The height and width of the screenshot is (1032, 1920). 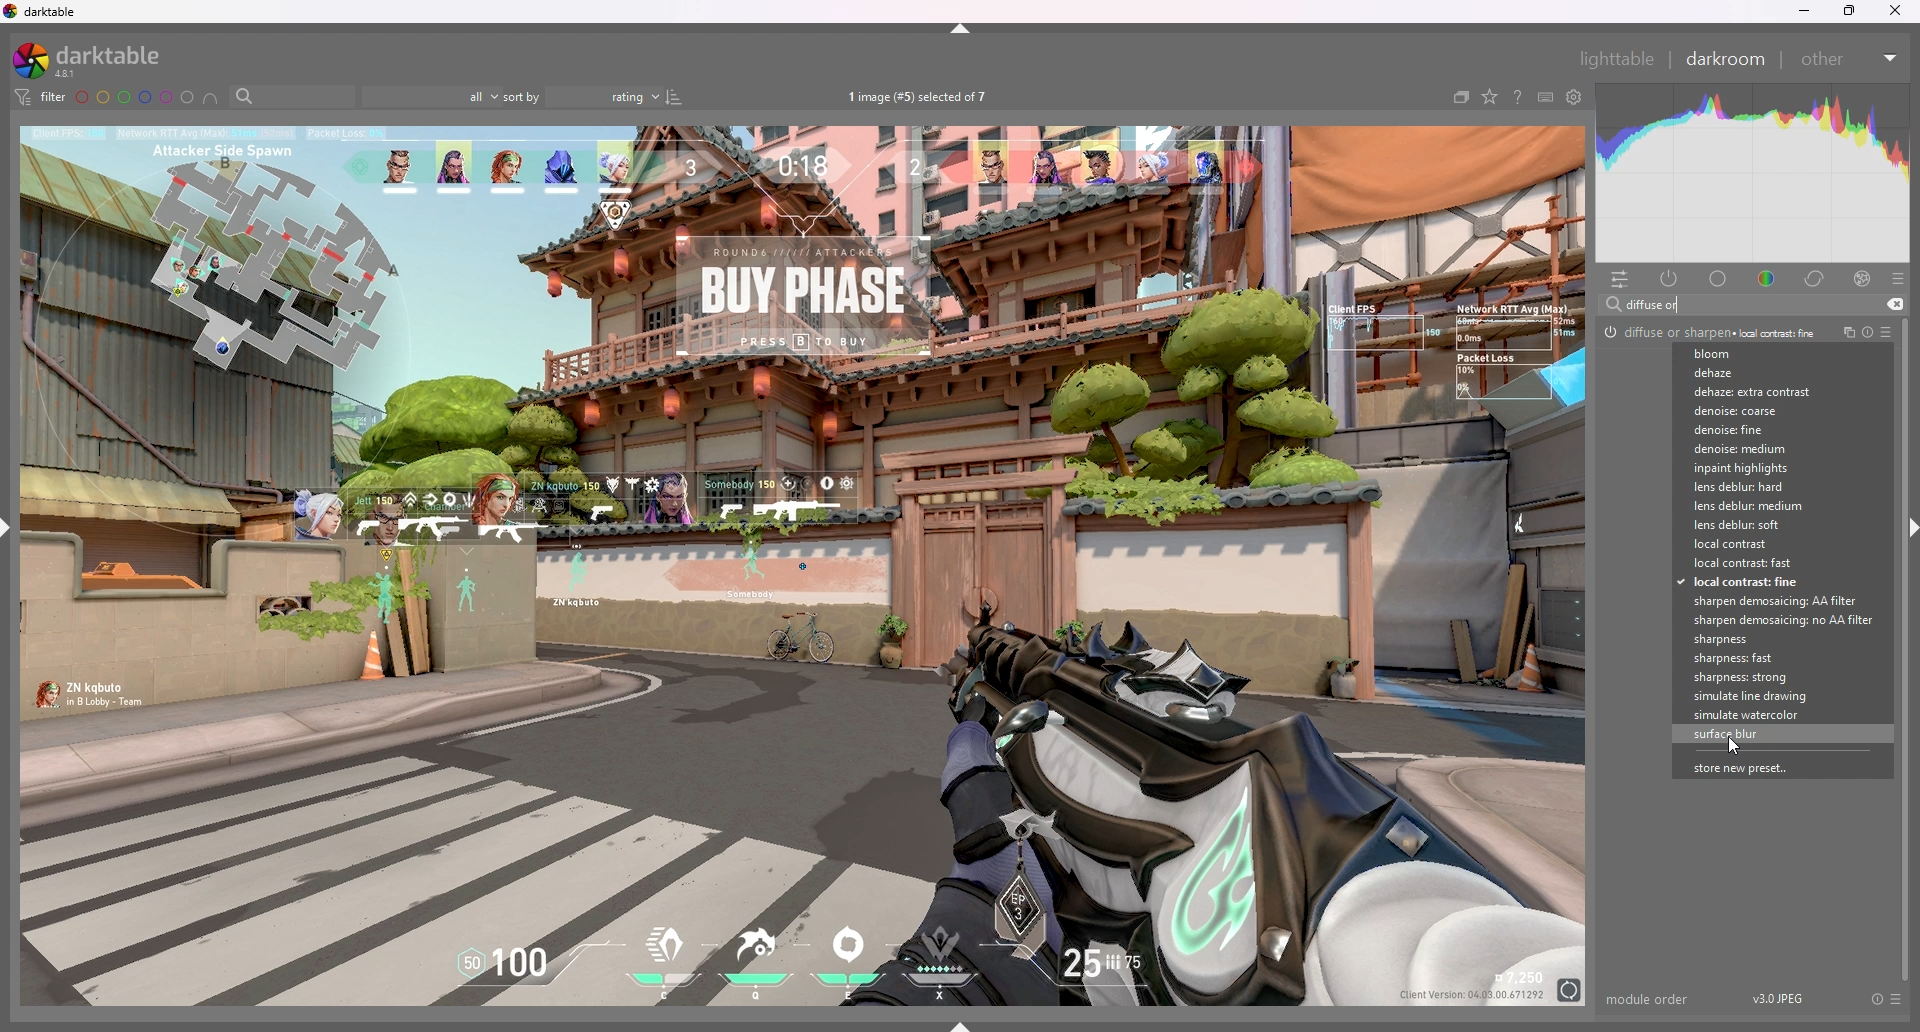 I want to click on input, so click(x=1658, y=304).